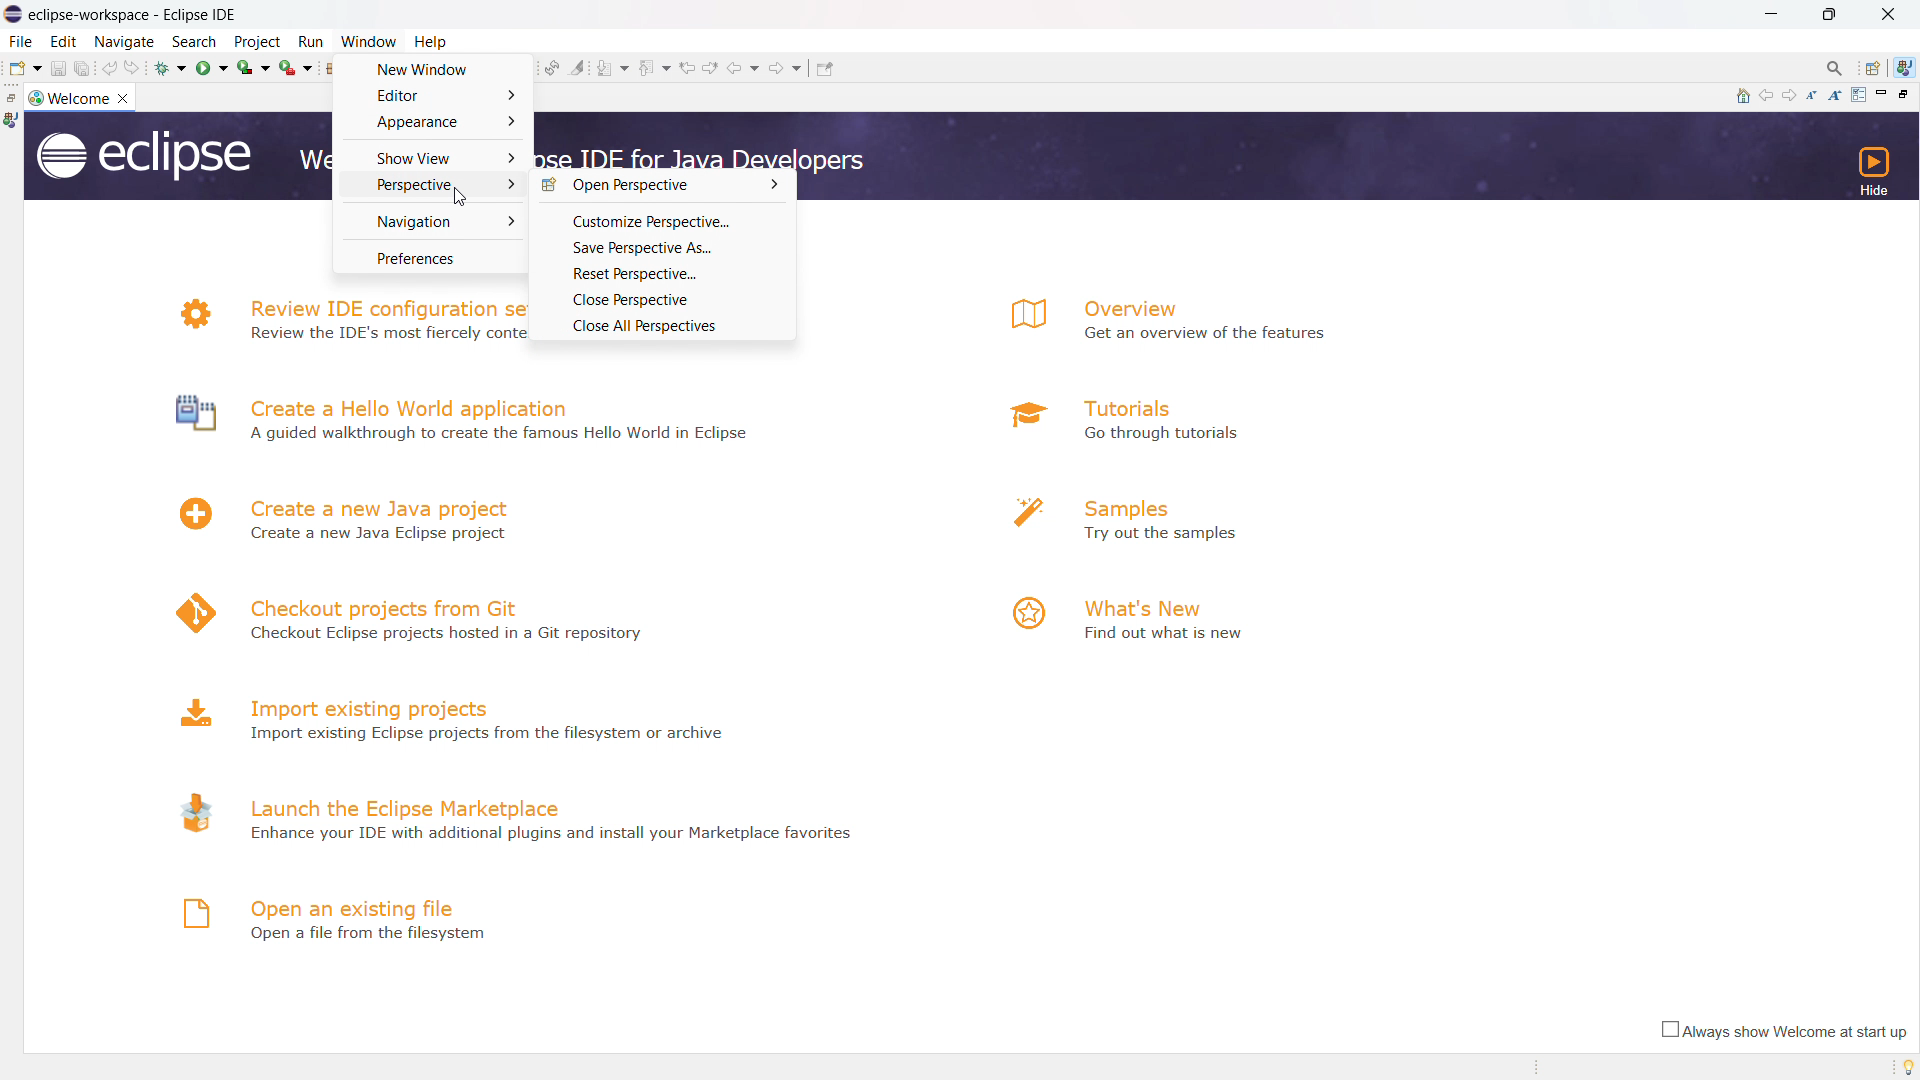  Describe the element at coordinates (185, 612) in the screenshot. I see `logo` at that location.